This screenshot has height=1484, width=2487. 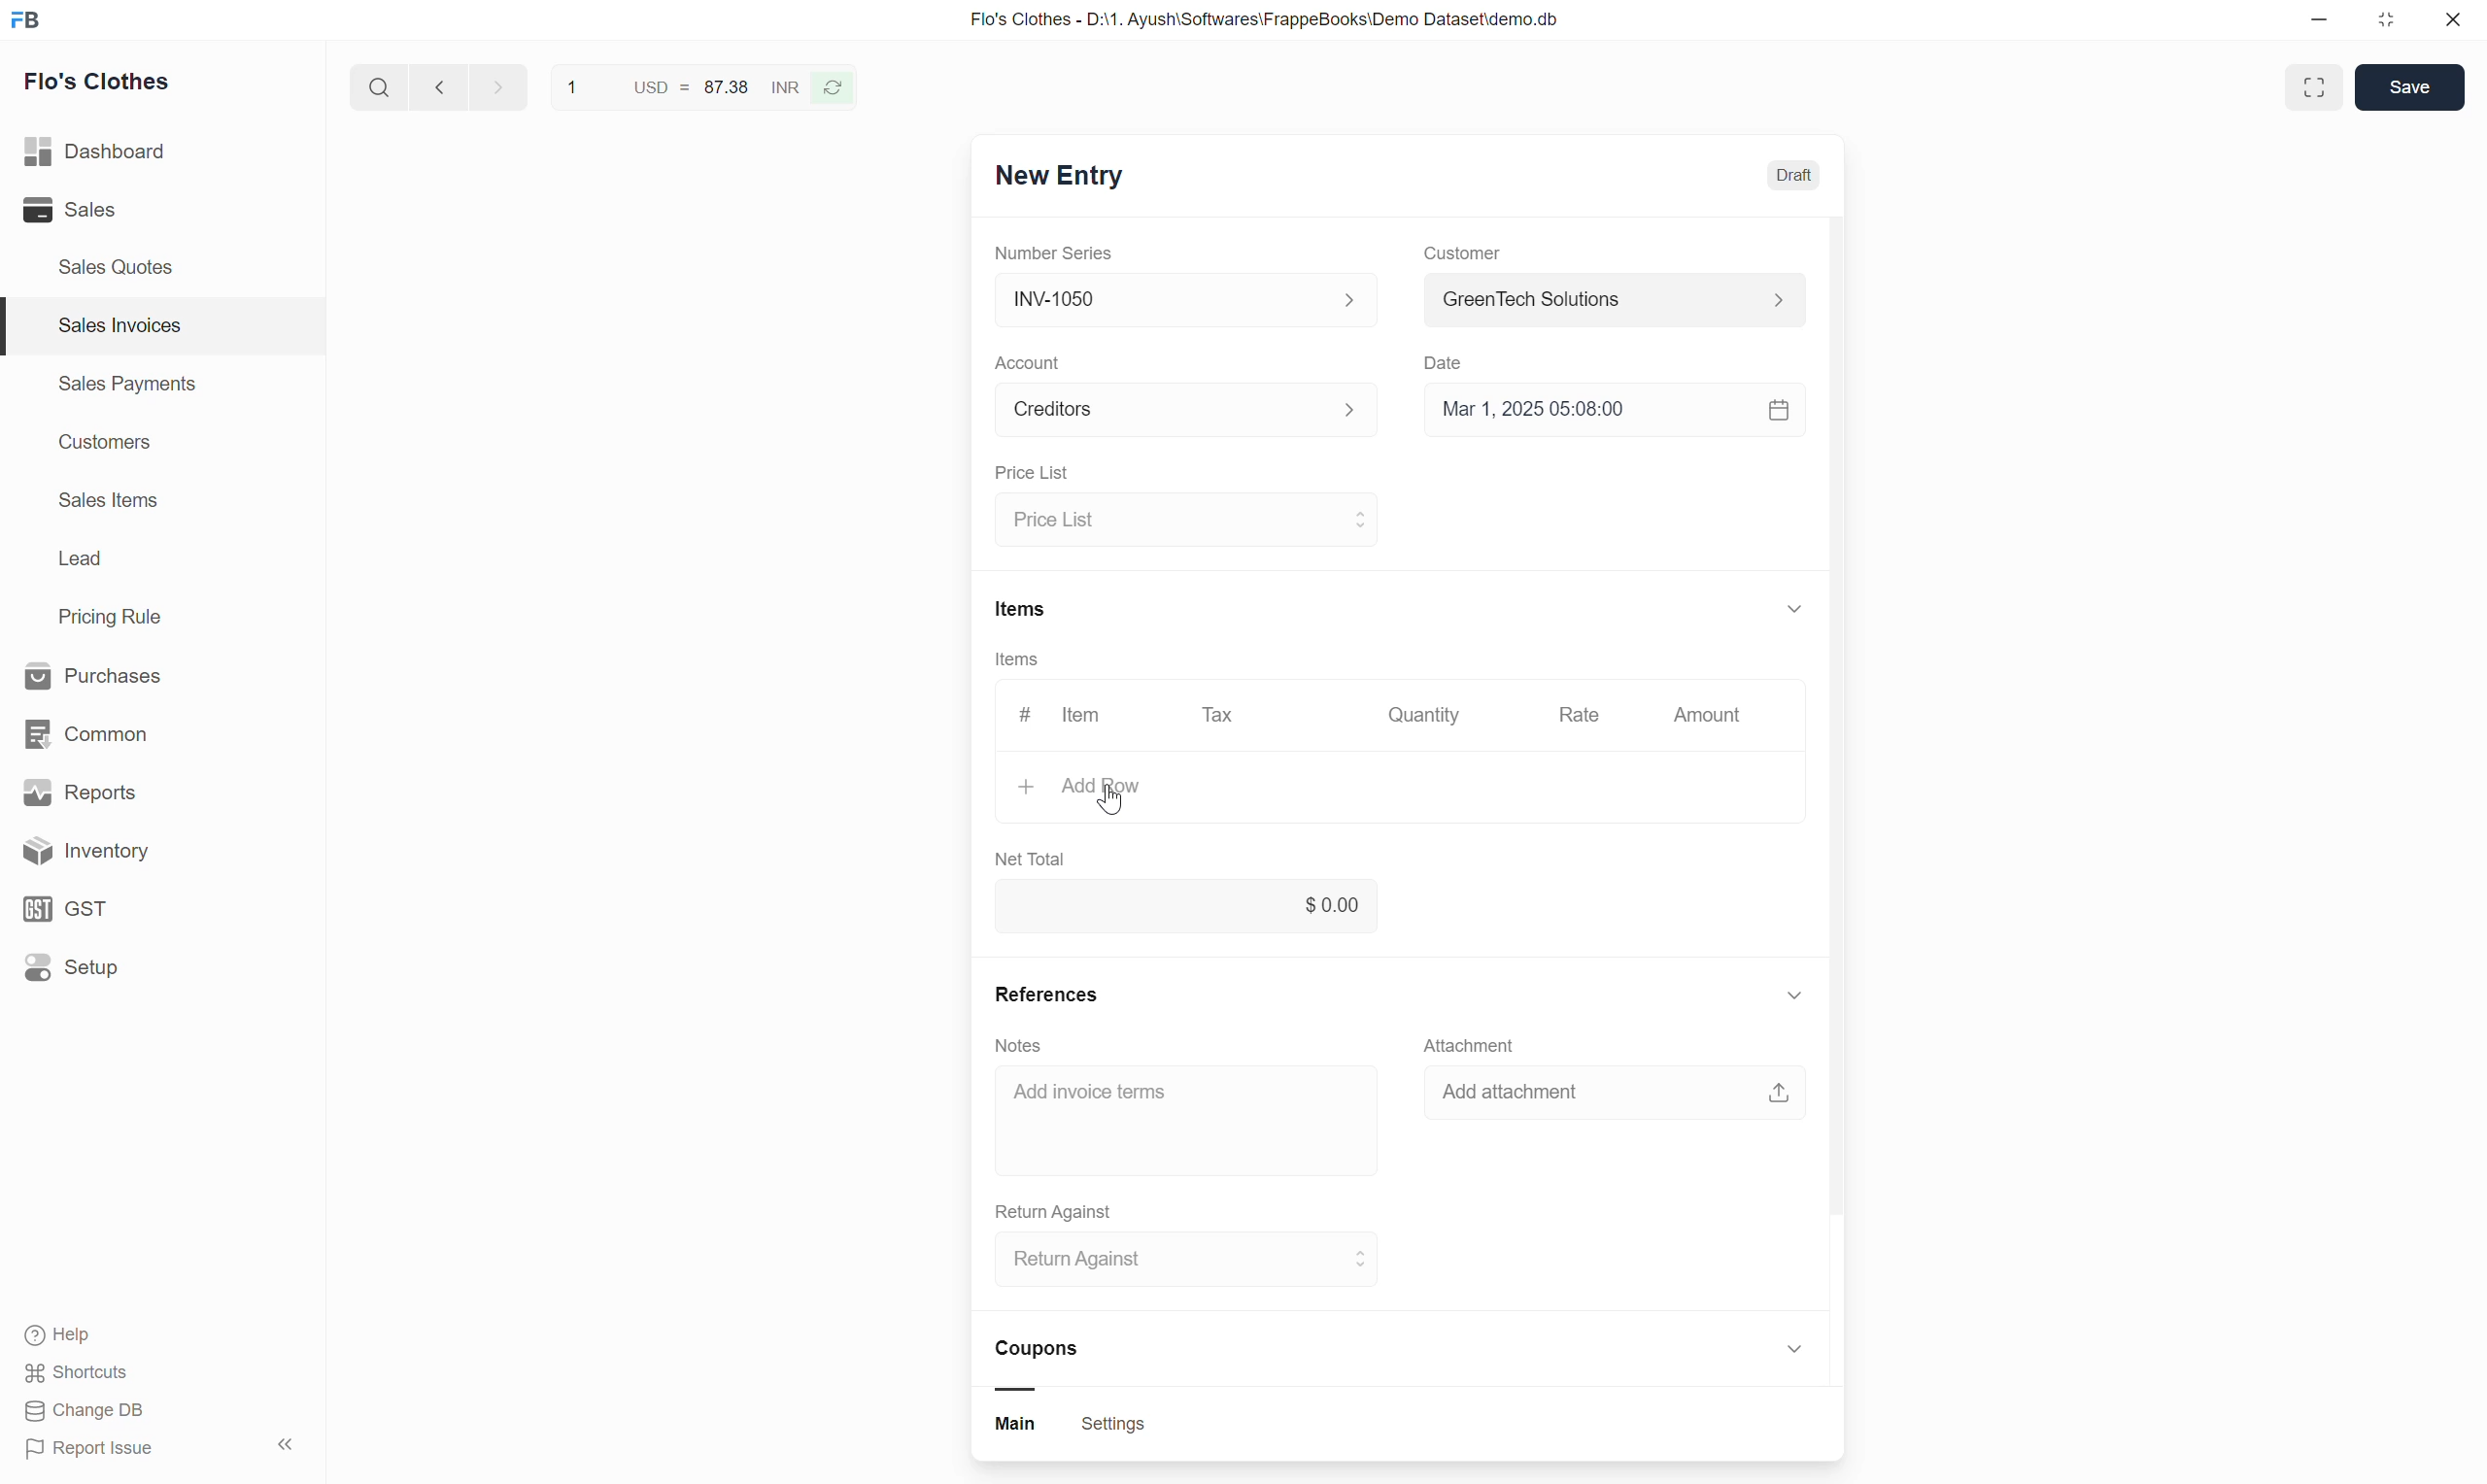 What do you see at coordinates (2328, 22) in the screenshot?
I see `minimize ` at bounding box center [2328, 22].